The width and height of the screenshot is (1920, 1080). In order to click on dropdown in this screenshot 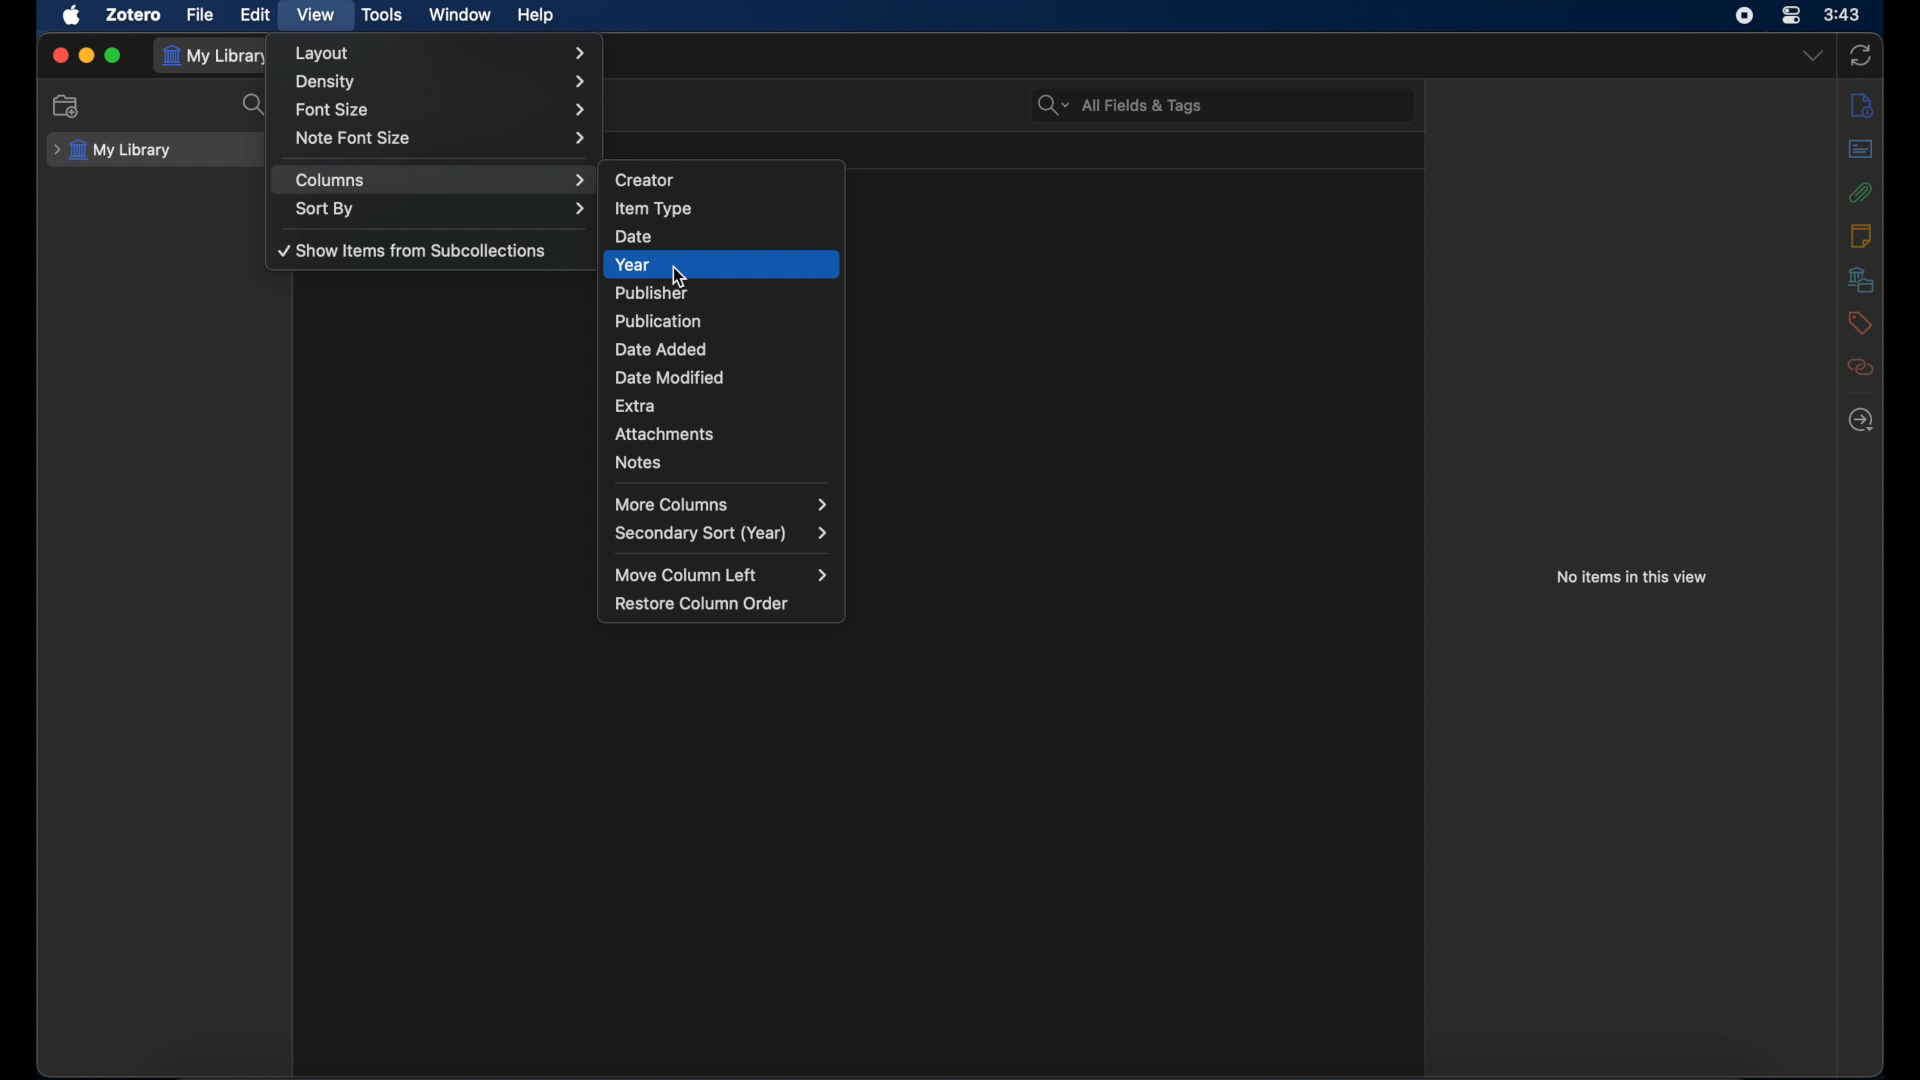, I will do `click(1811, 56)`.